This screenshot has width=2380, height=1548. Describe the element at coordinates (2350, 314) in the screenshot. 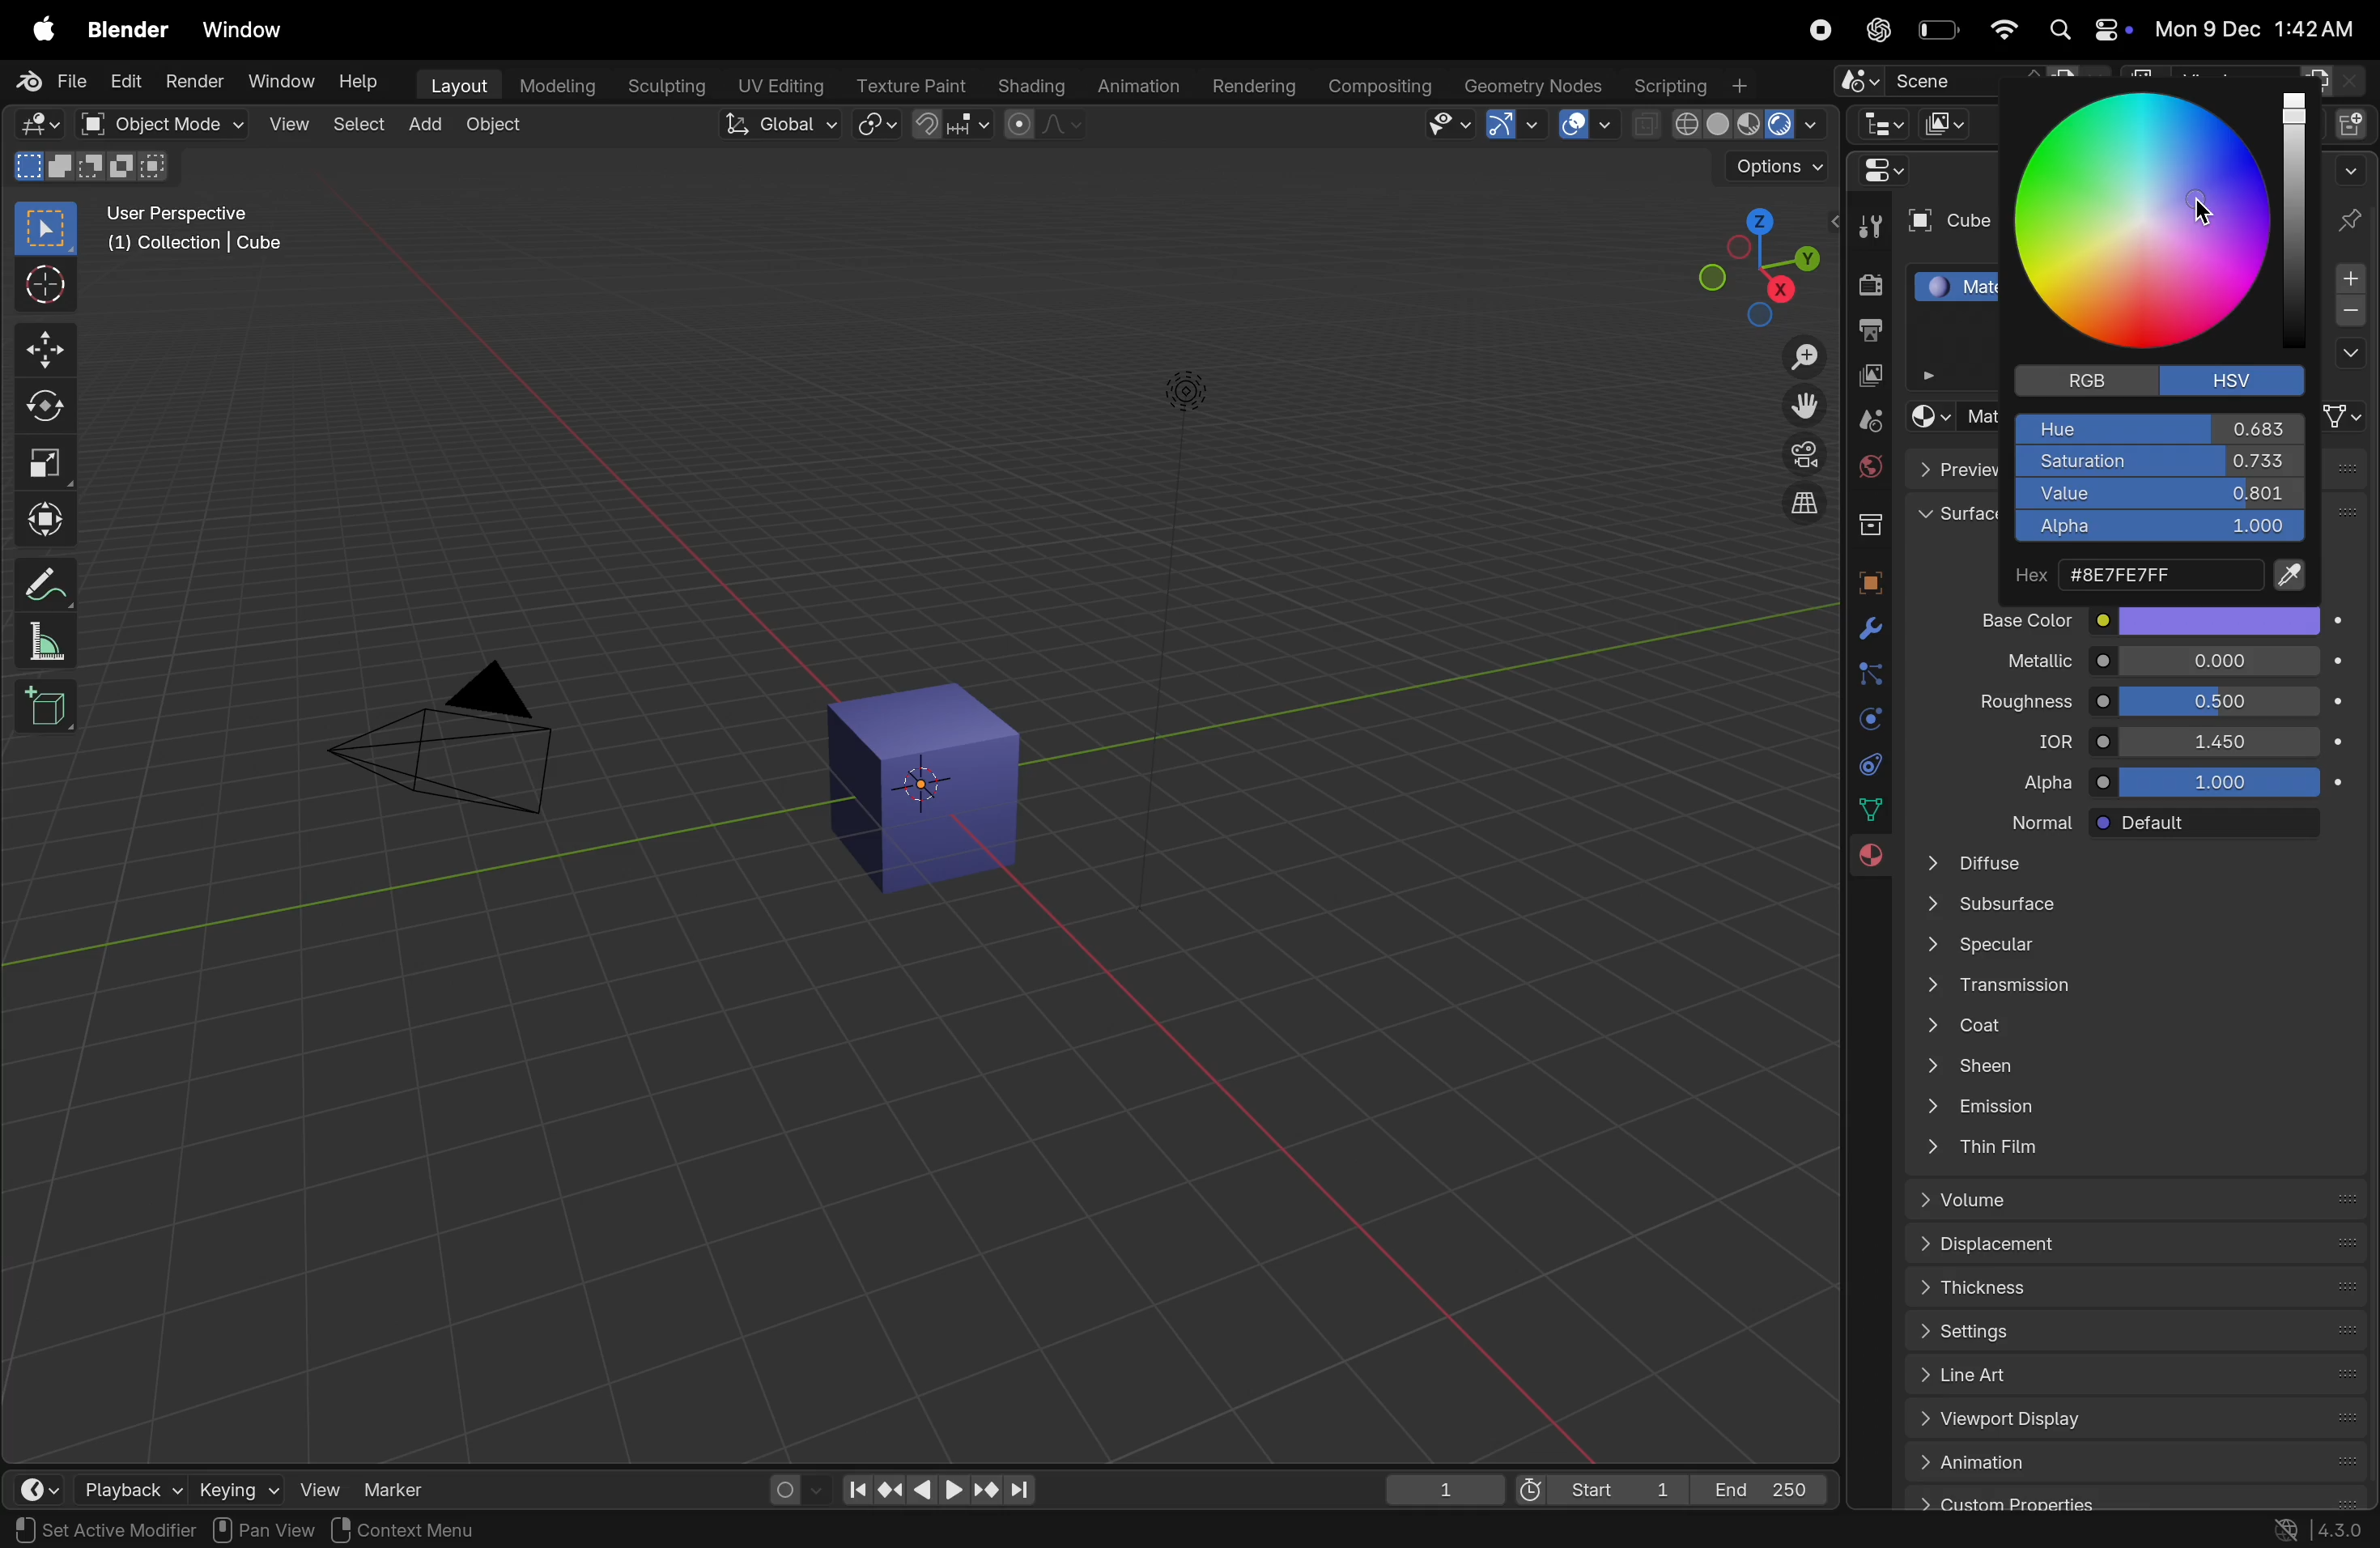

I see `remove material slot` at that location.